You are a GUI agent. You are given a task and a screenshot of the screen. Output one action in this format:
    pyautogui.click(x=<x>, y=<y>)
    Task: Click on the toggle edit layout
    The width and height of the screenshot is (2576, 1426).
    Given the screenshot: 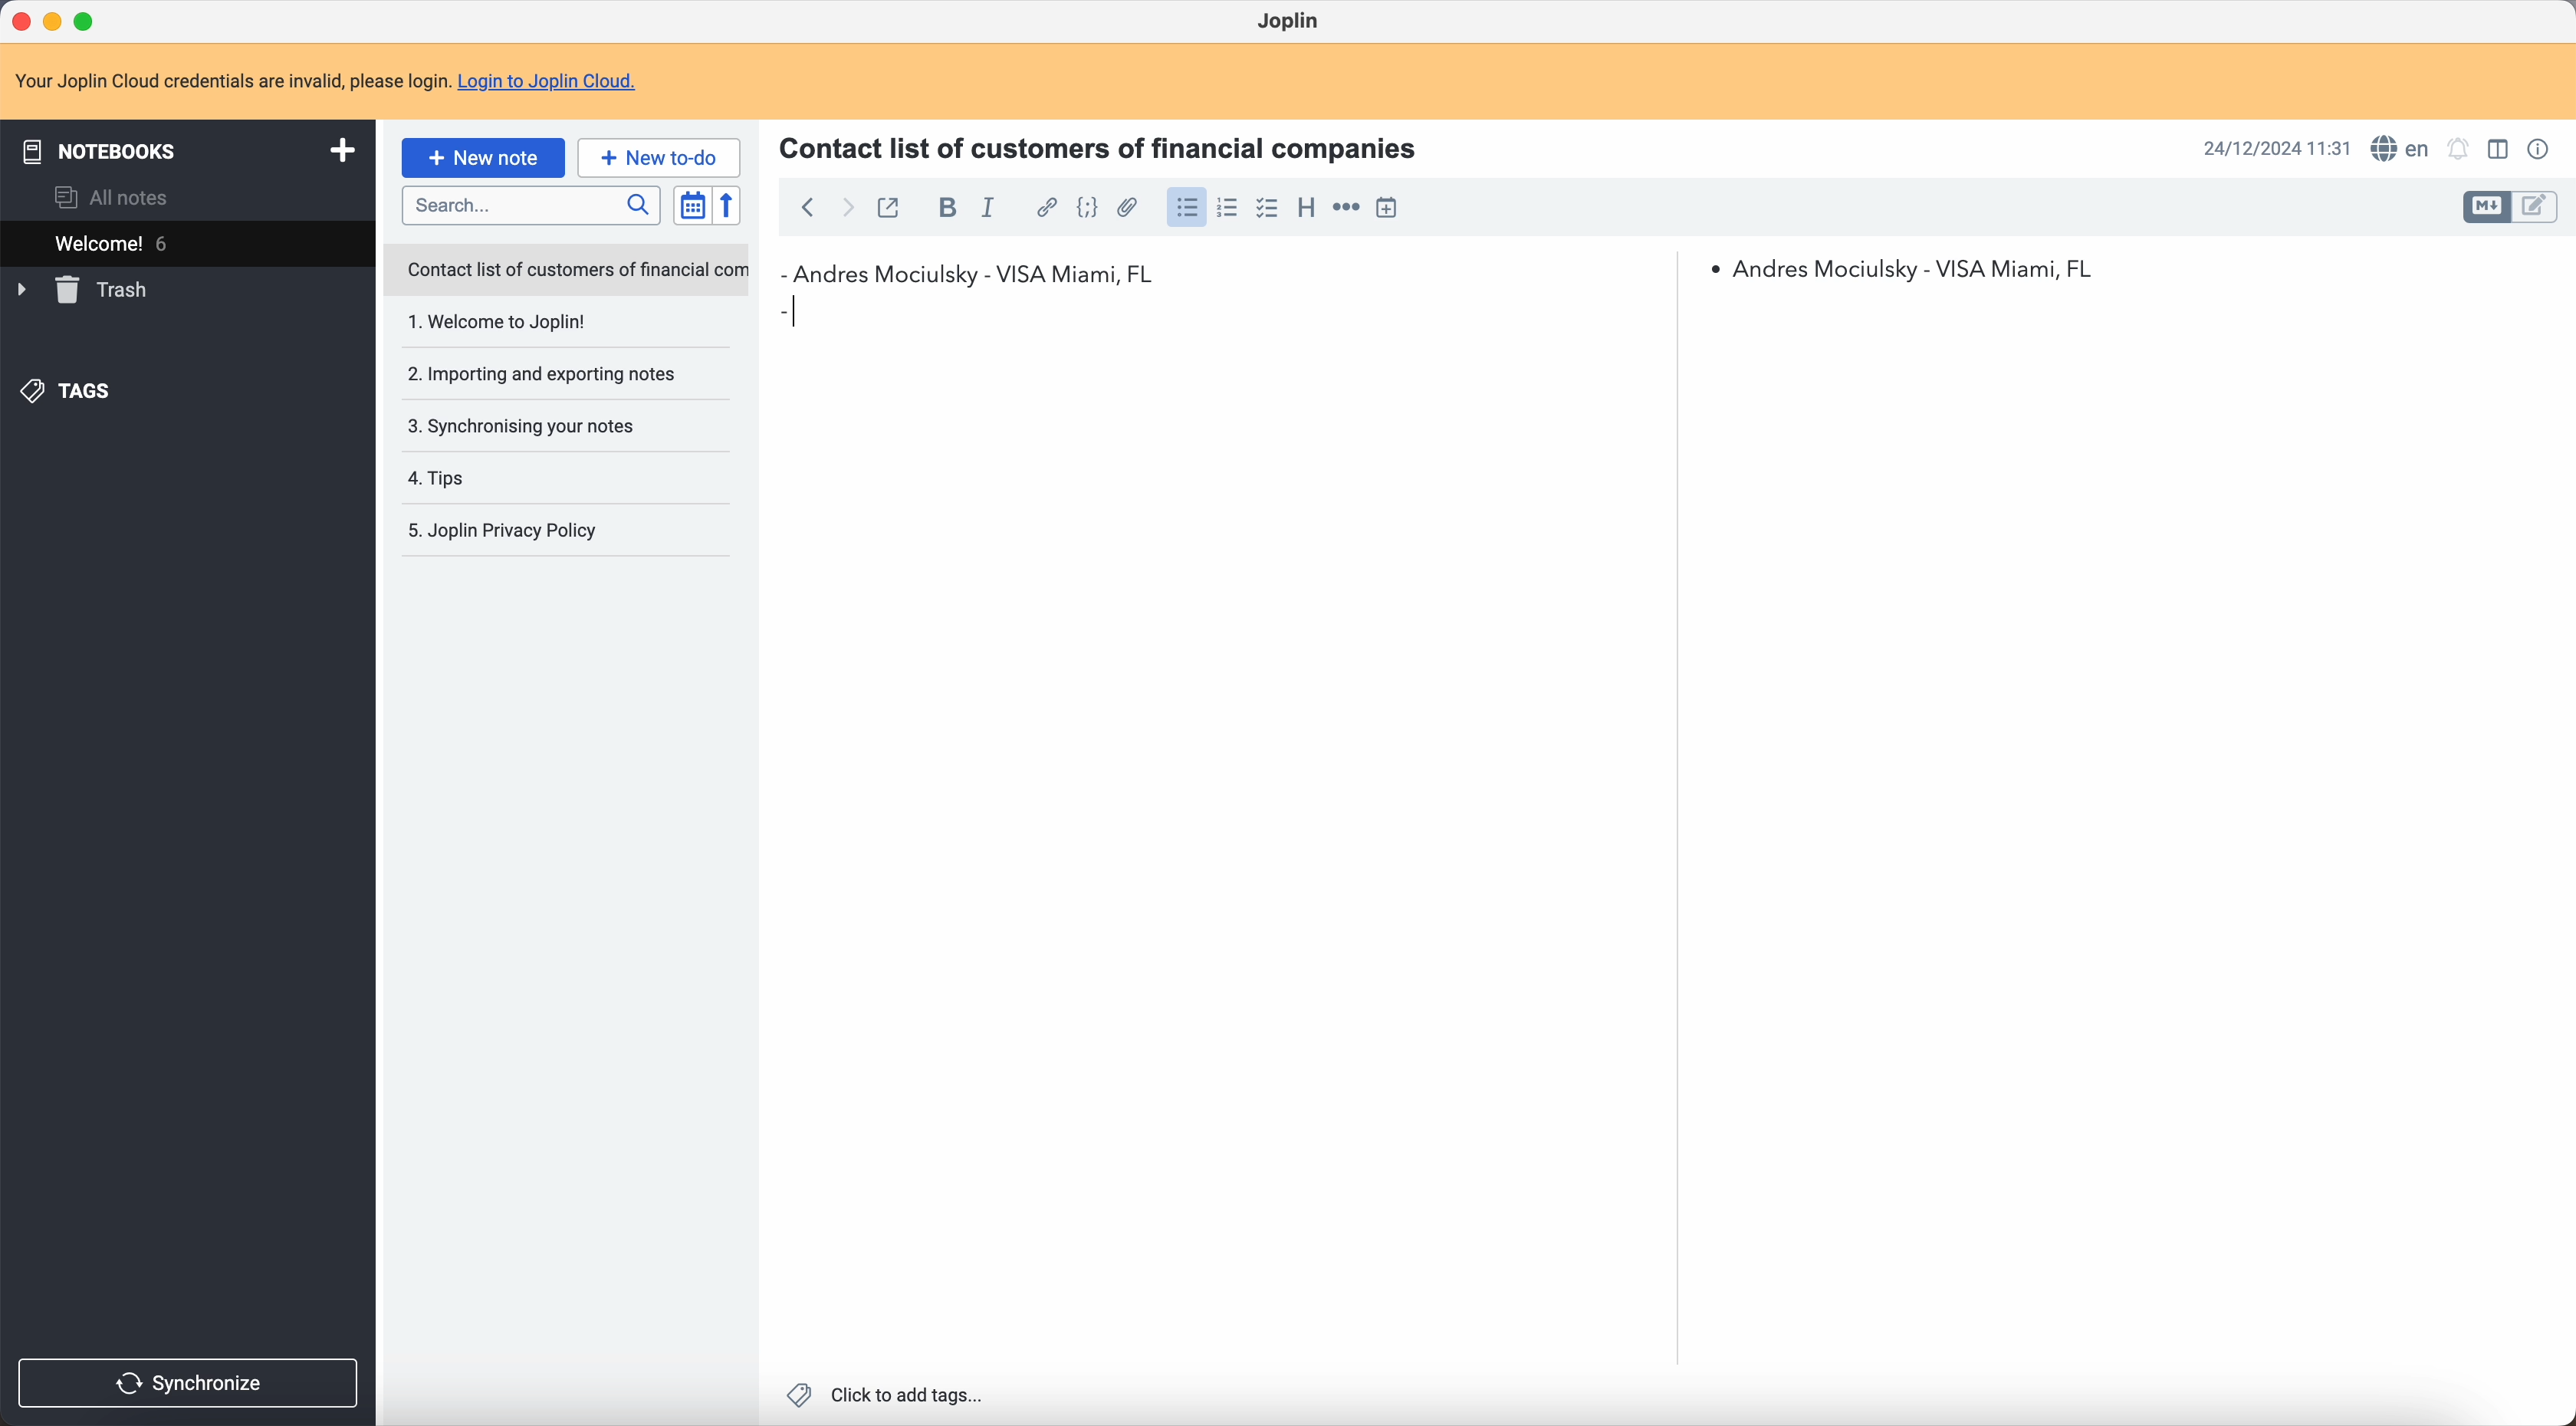 What is the action you would take?
    pyautogui.click(x=2497, y=148)
    